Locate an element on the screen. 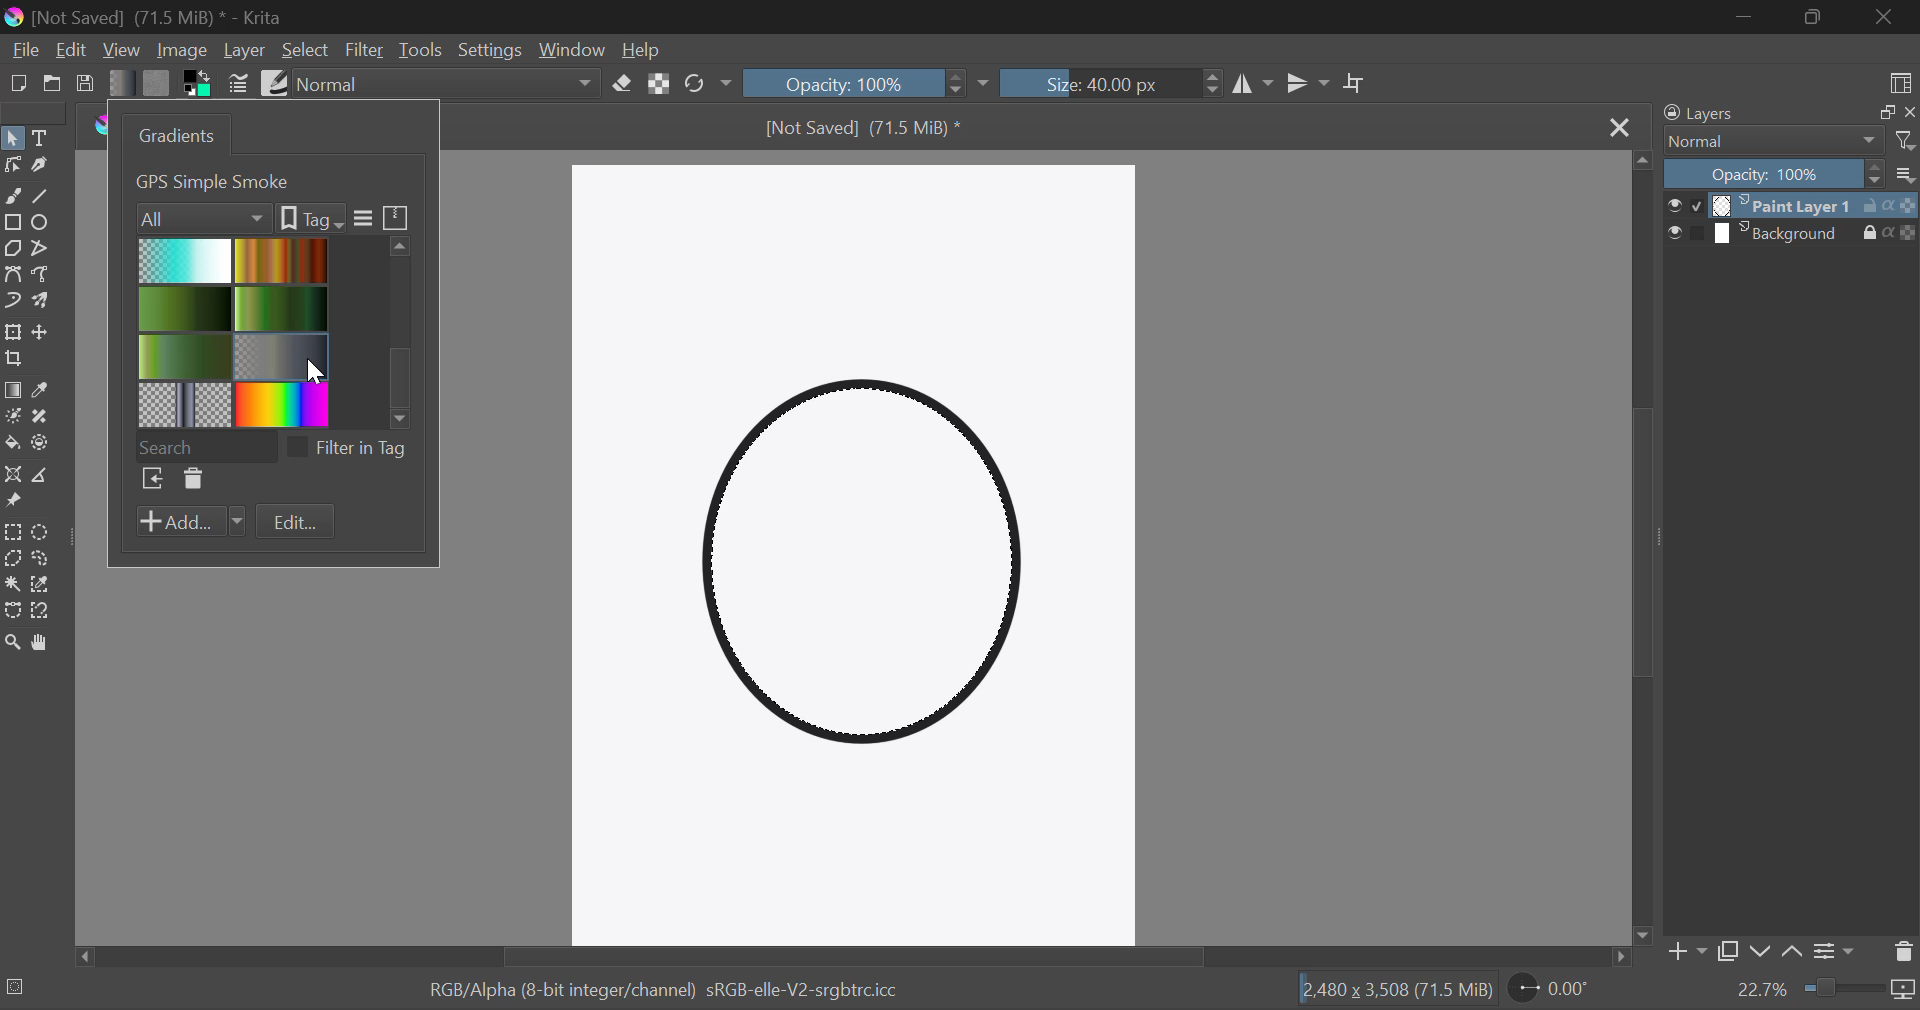  Window is located at coordinates (574, 53).